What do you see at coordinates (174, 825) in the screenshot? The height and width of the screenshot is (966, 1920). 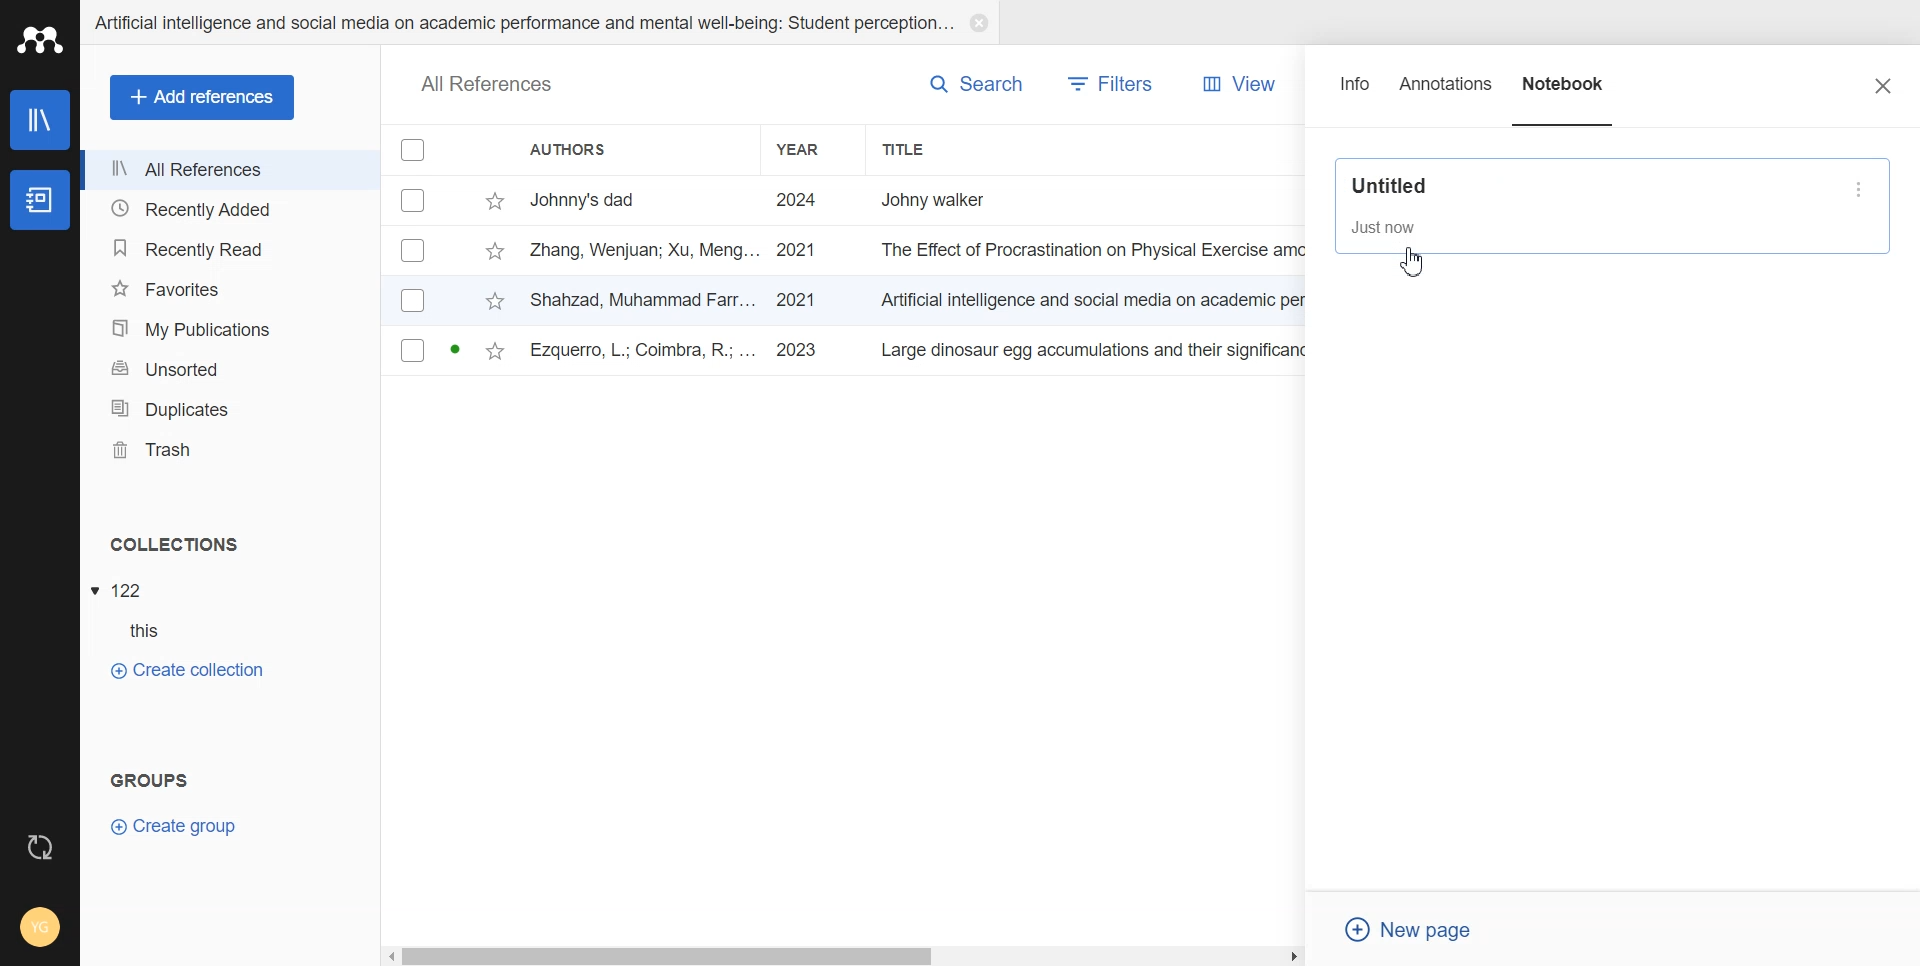 I see `Crate Group` at bounding box center [174, 825].